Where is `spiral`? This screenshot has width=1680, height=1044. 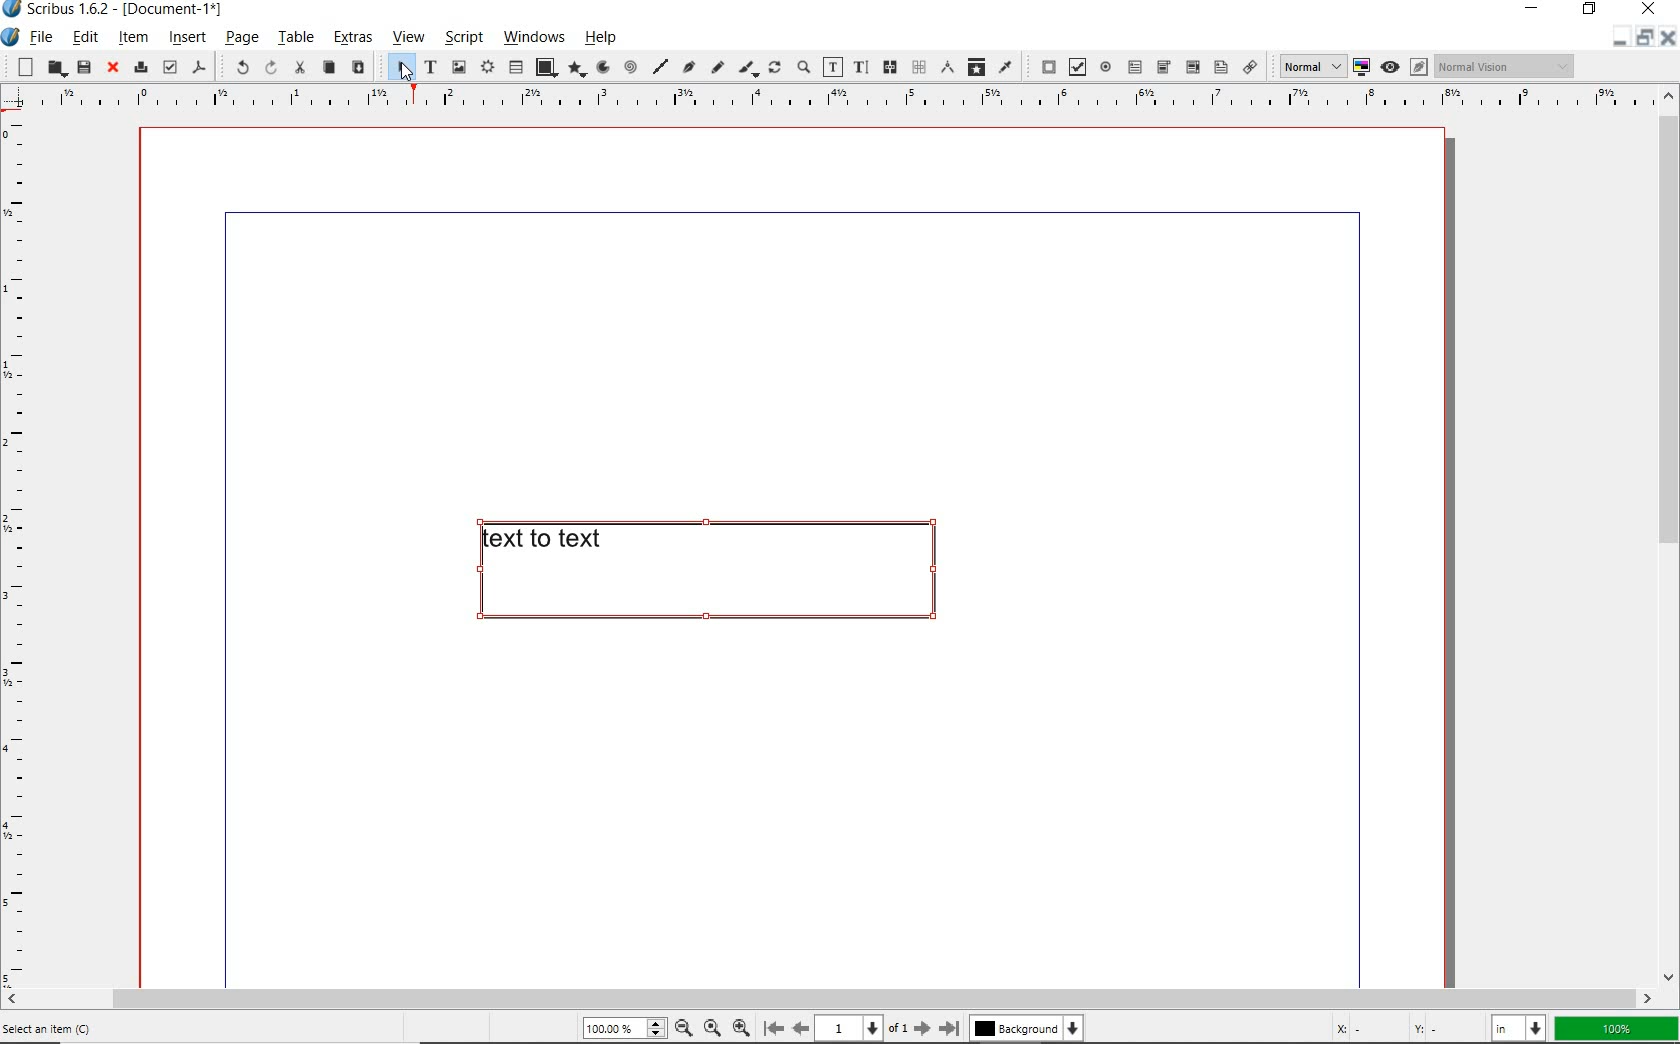
spiral is located at coordinates (630, 68).